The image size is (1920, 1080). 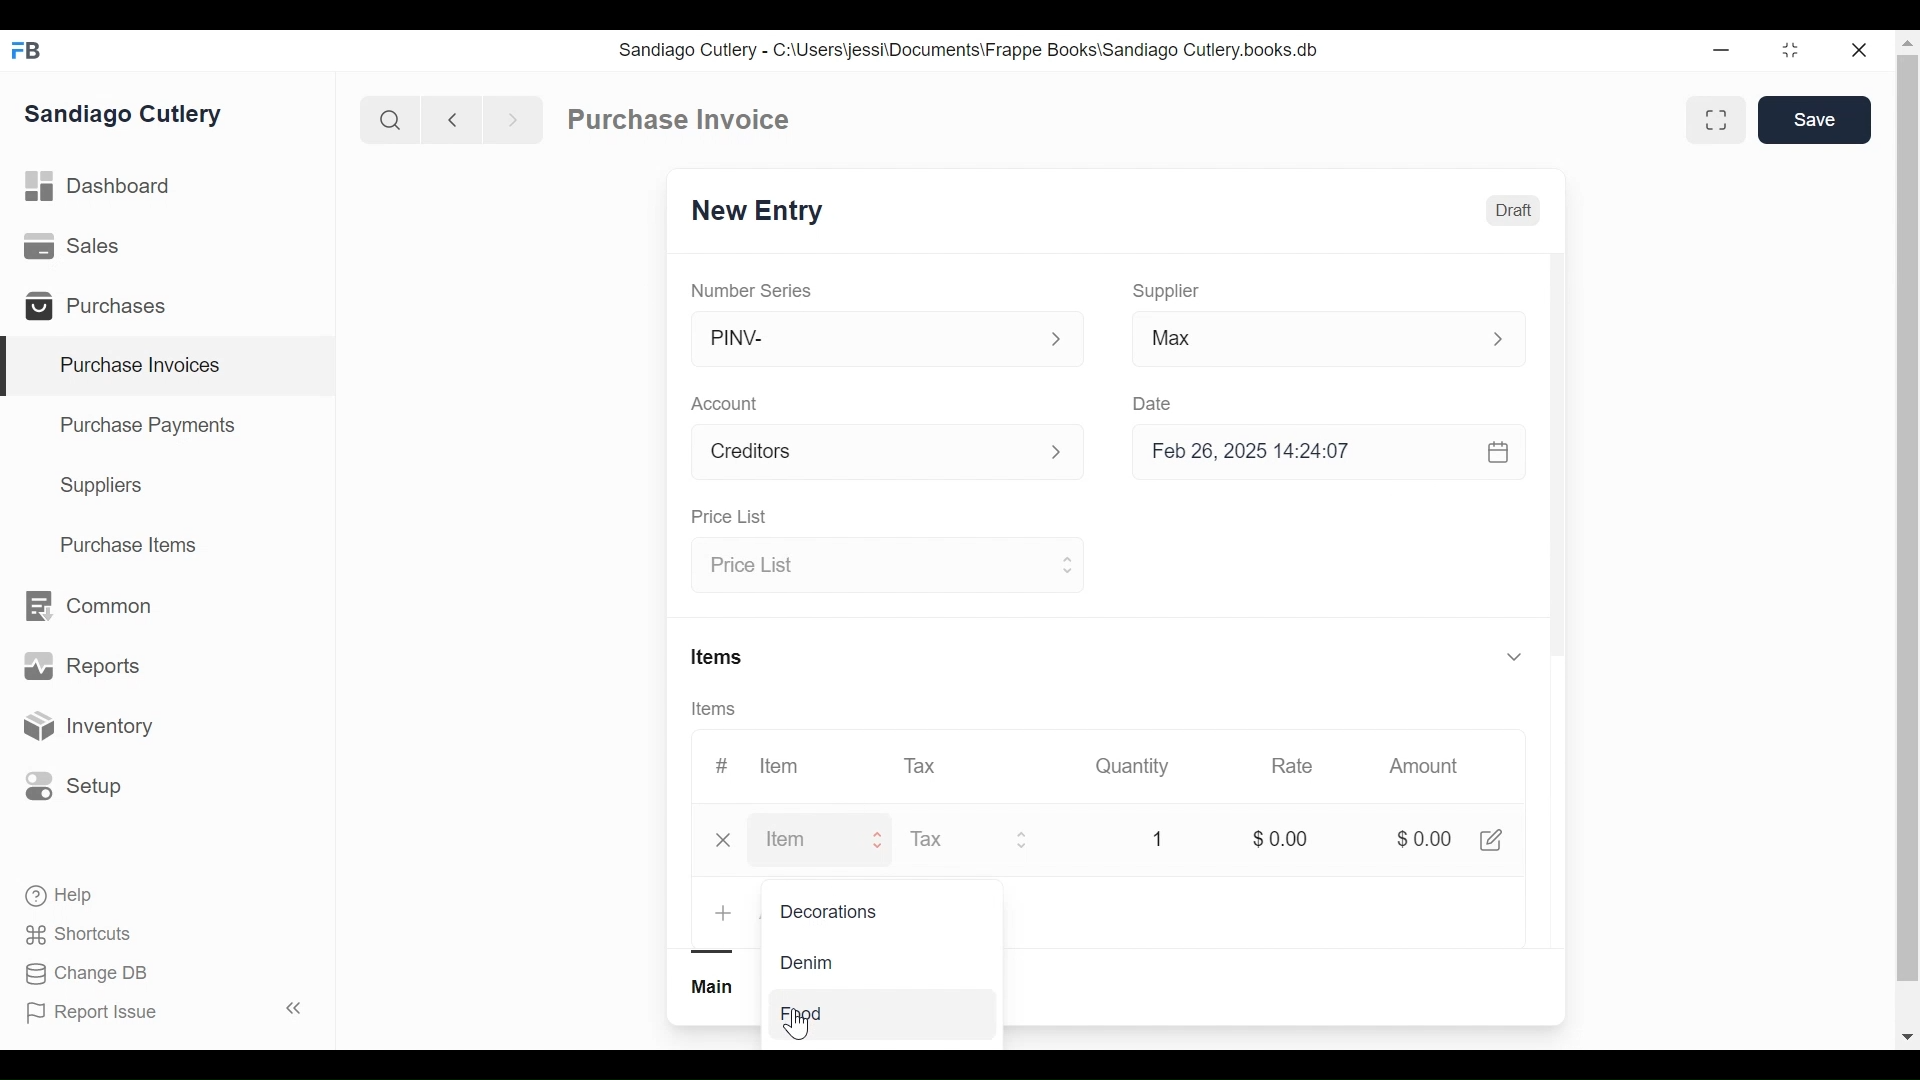 What do you see at coordinates (832, 913) in the screenshot?
I see `Decorations` at bounding box center [832, 913].